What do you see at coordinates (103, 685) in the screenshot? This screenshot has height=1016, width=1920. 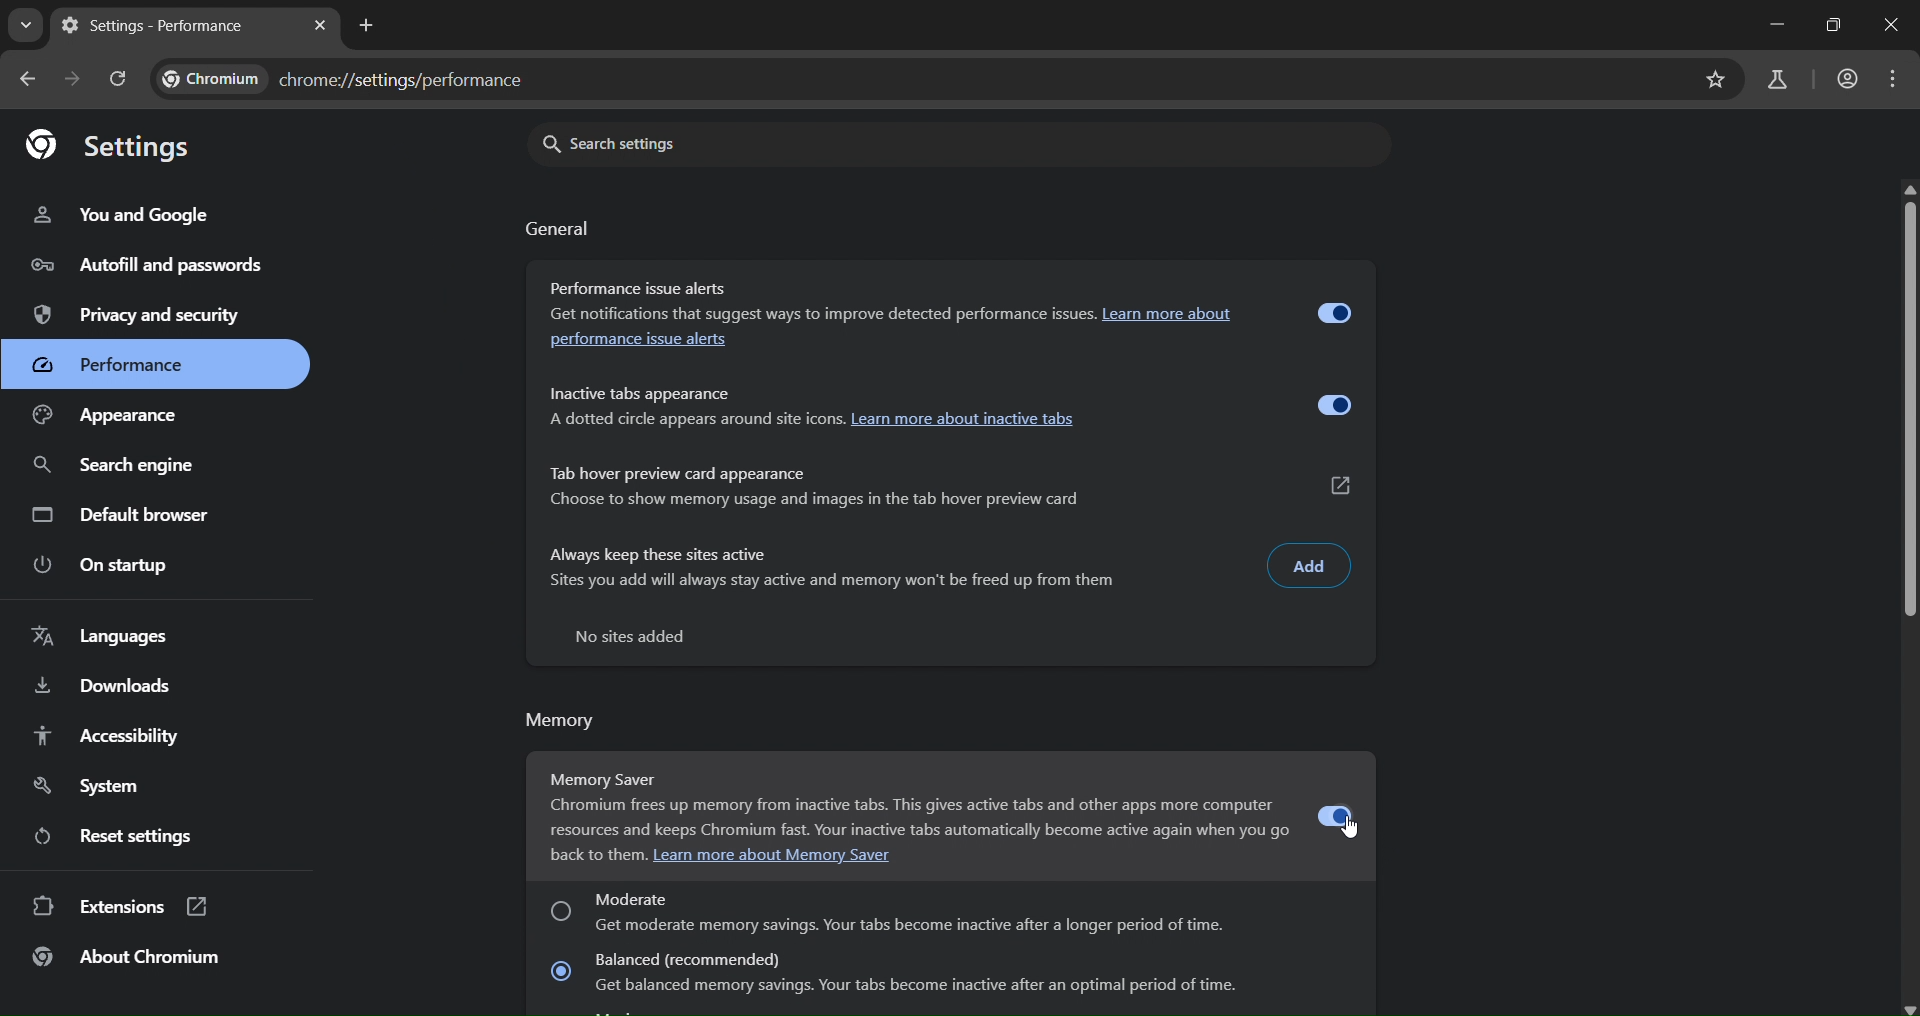 I see `Downloads` at bounding box center [103, 685].